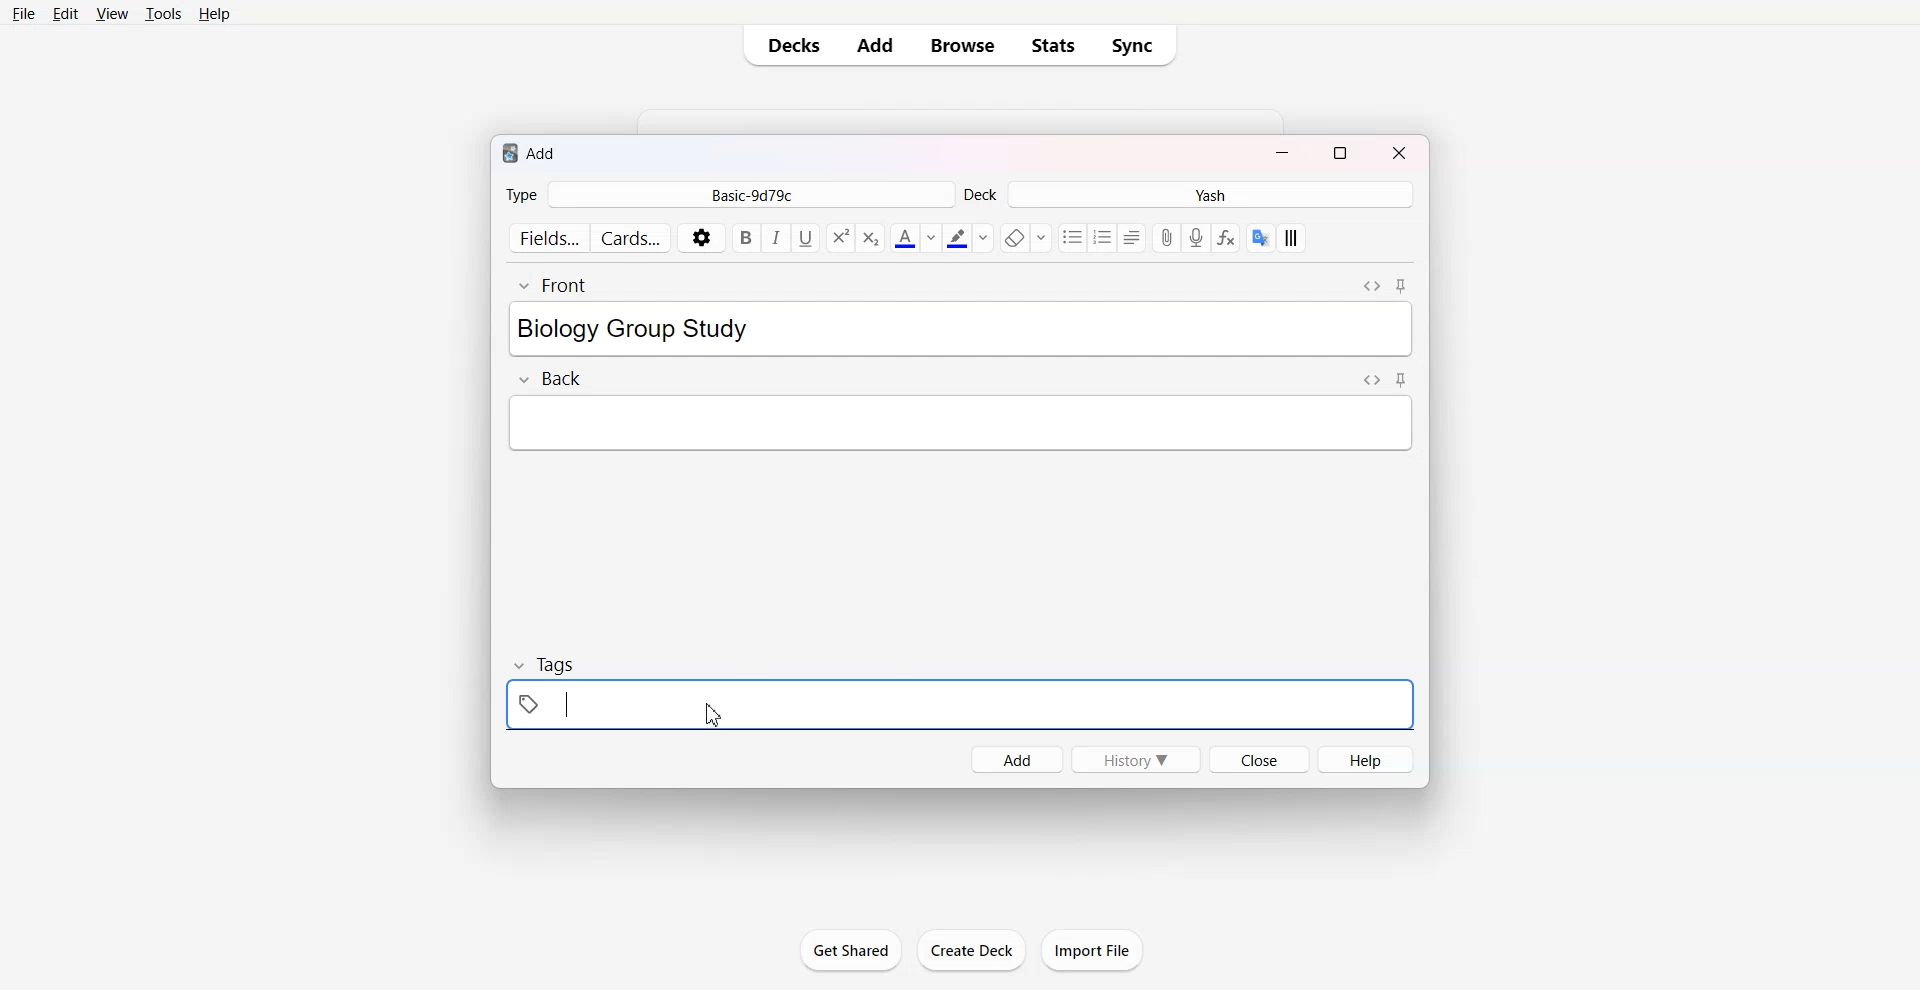 This screenshot has width=1920, height=990. What do you see at coordinates (552, 286) in the screenshot?
I see `Front` at bounding box center [552, 286].